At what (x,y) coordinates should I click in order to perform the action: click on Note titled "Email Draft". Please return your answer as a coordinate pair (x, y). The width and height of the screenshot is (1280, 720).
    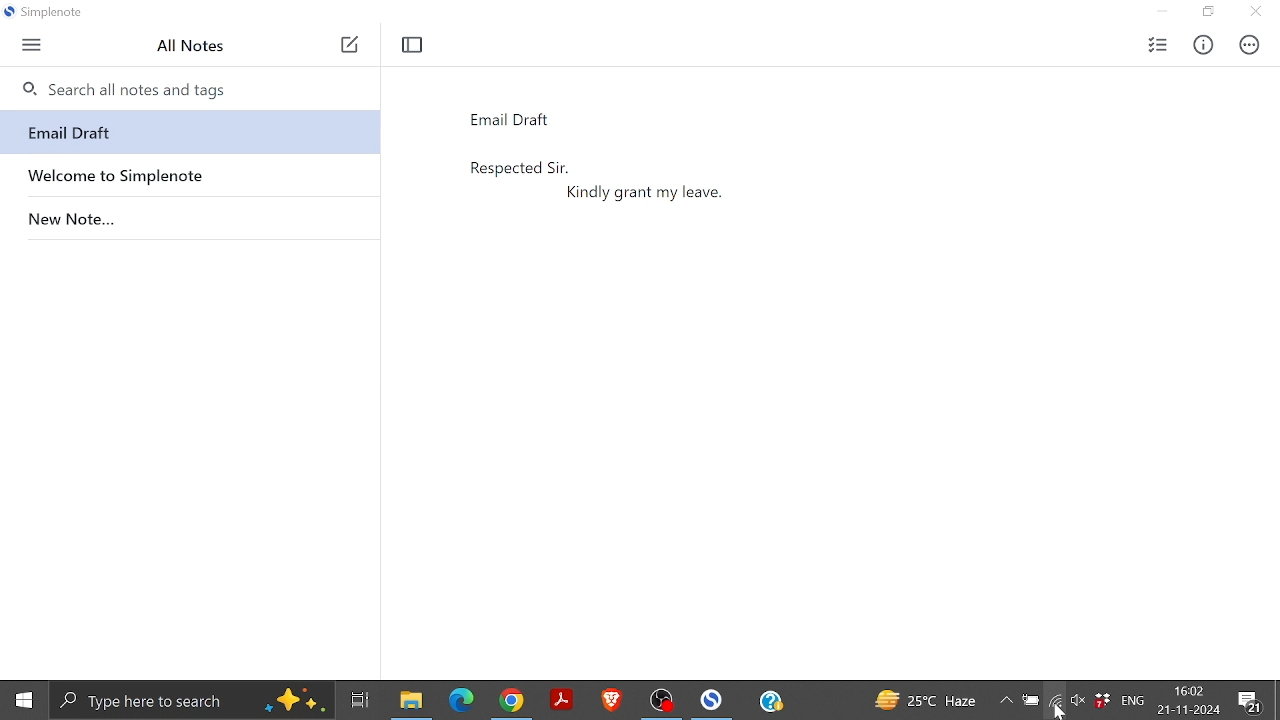
    Looking at the image, I should click on (185, 133).